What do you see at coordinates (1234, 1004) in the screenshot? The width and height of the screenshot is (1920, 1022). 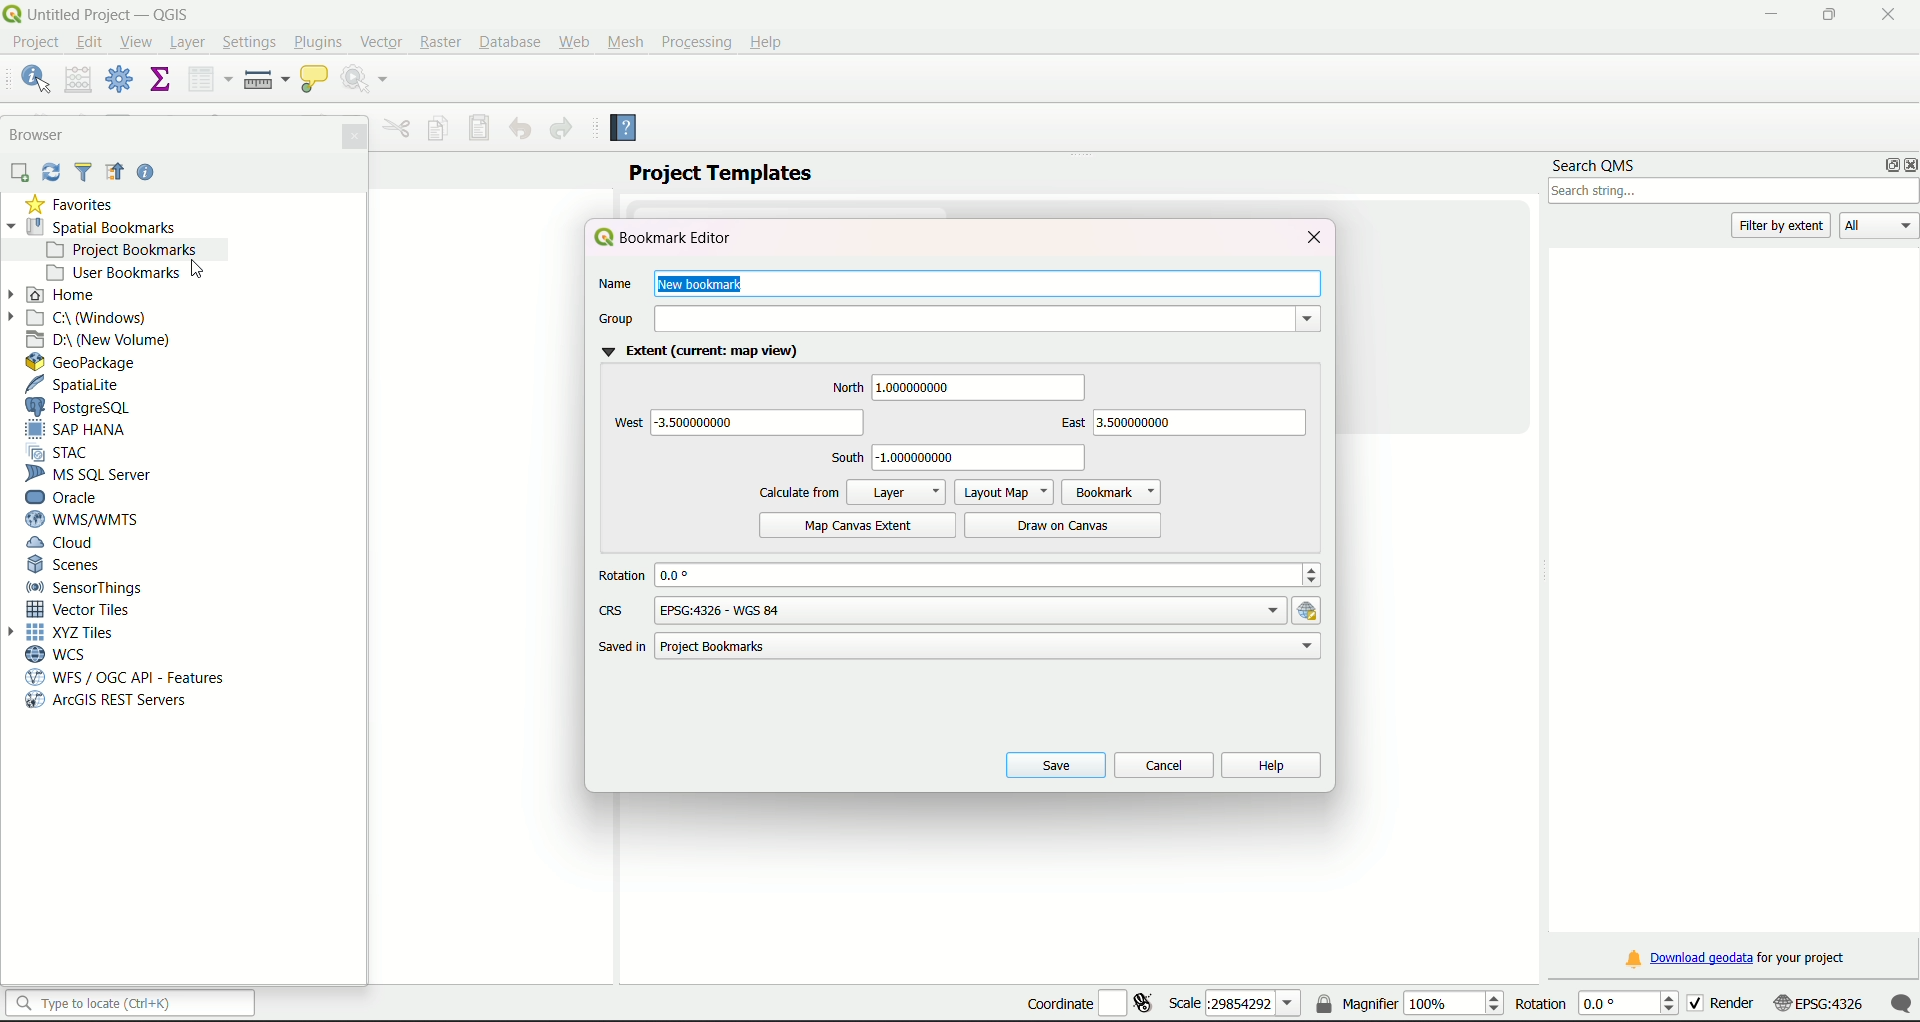 I see `scale` at bounding box center [1234, 1004].